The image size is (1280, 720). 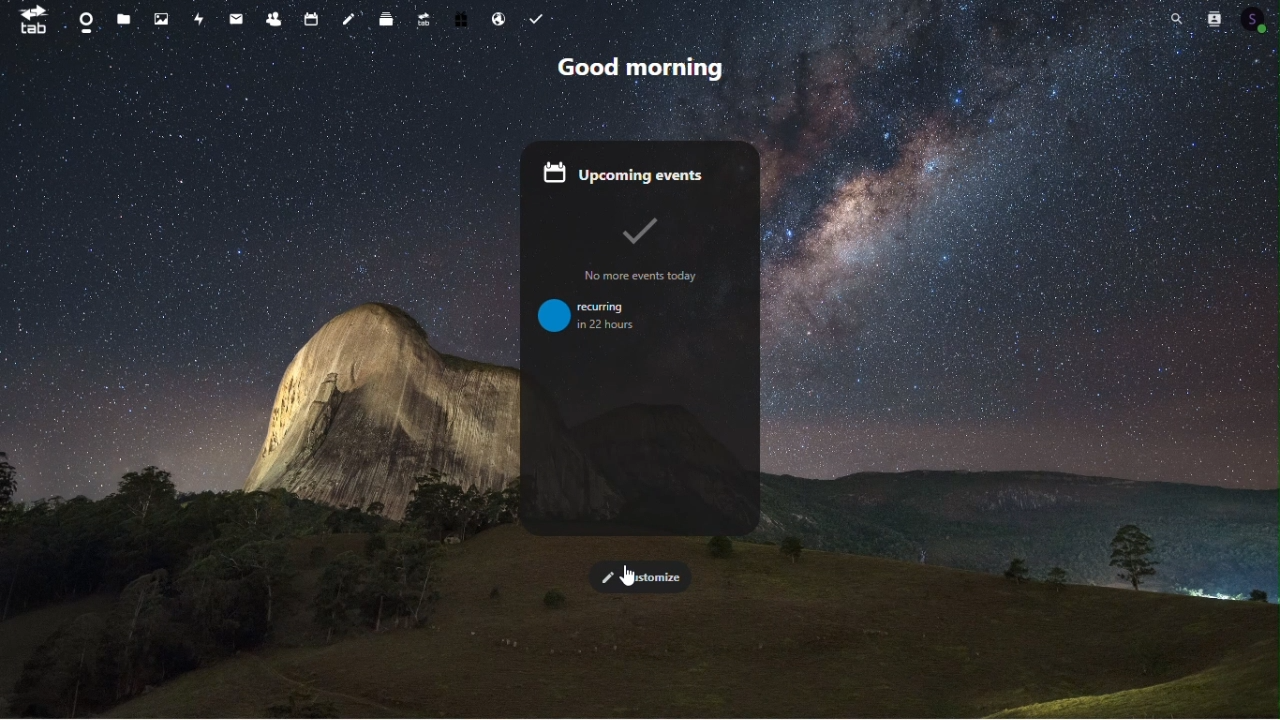 I want to click on no more event today, so click(x=648, y=252).